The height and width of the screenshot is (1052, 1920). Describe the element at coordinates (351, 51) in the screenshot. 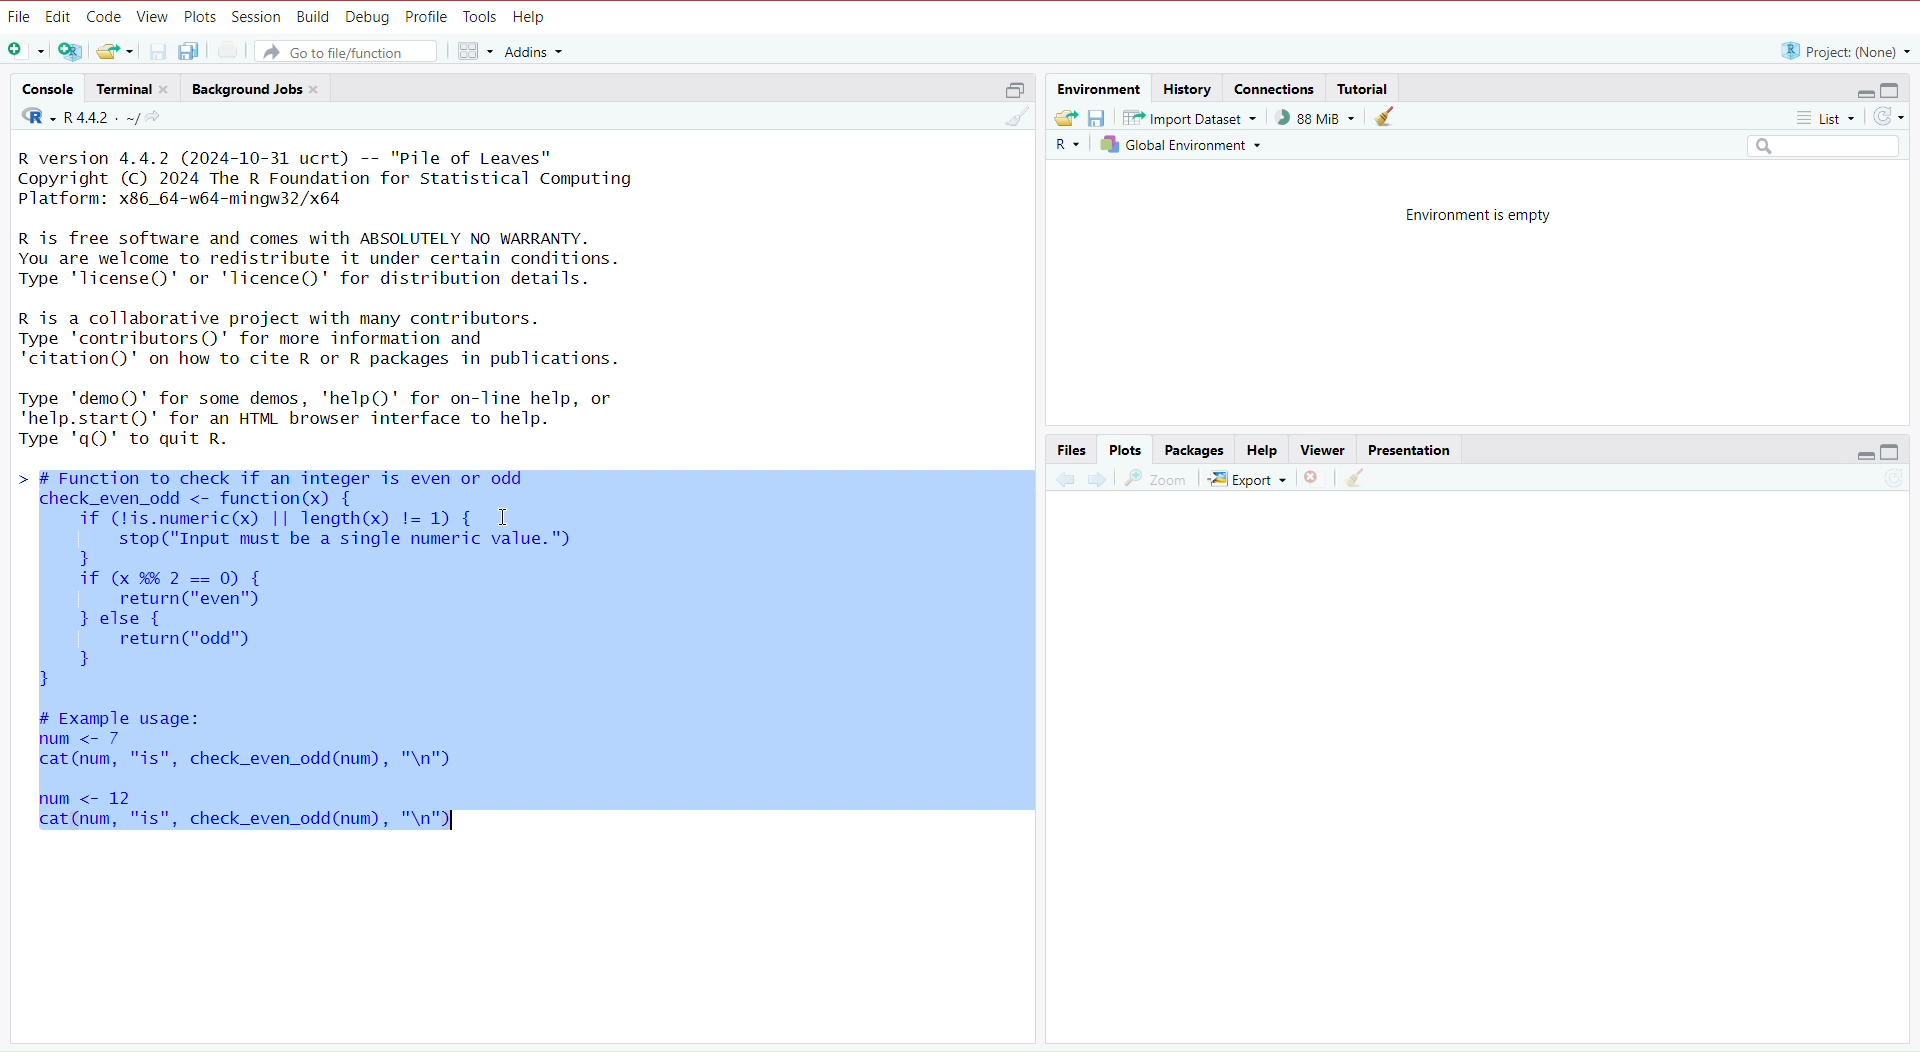

I see `go to file/function` at that location.